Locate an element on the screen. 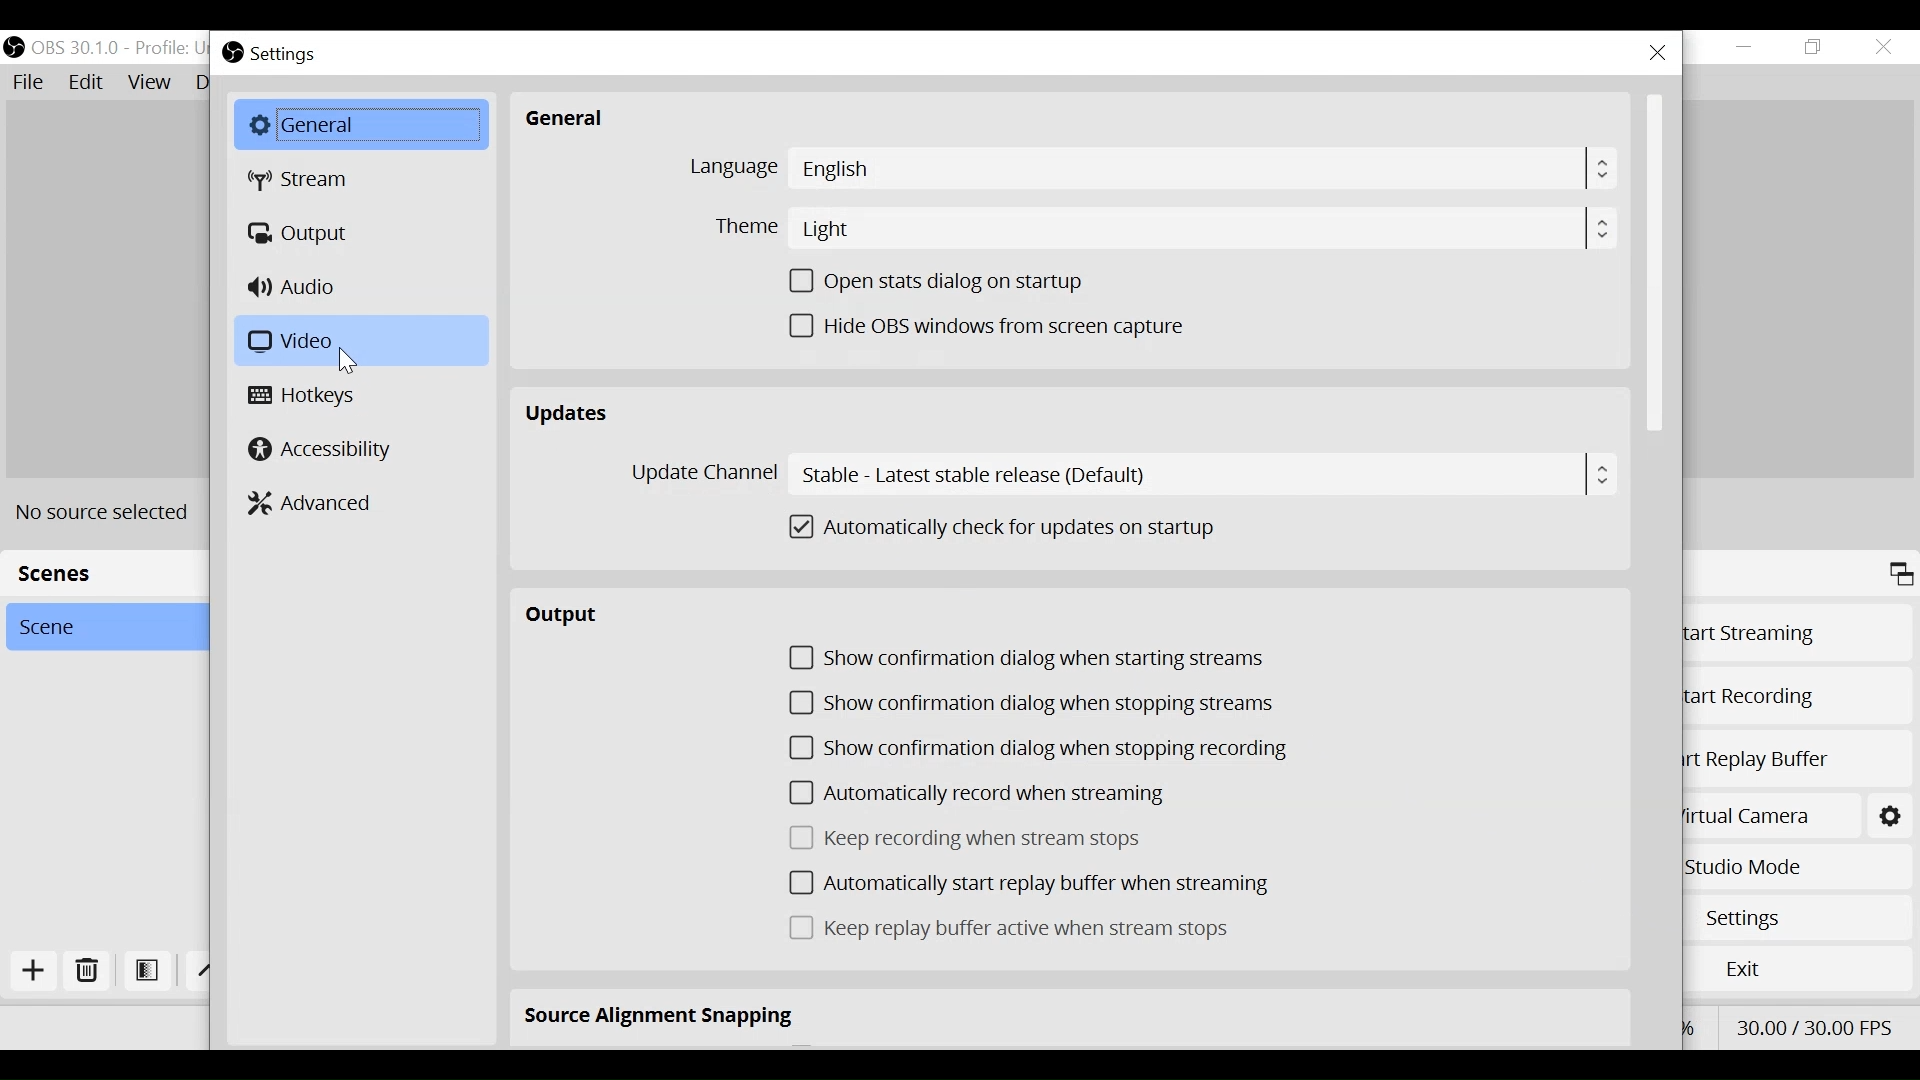 The image size is (1920, 1080). Updates is located at coordinates (565, 413).